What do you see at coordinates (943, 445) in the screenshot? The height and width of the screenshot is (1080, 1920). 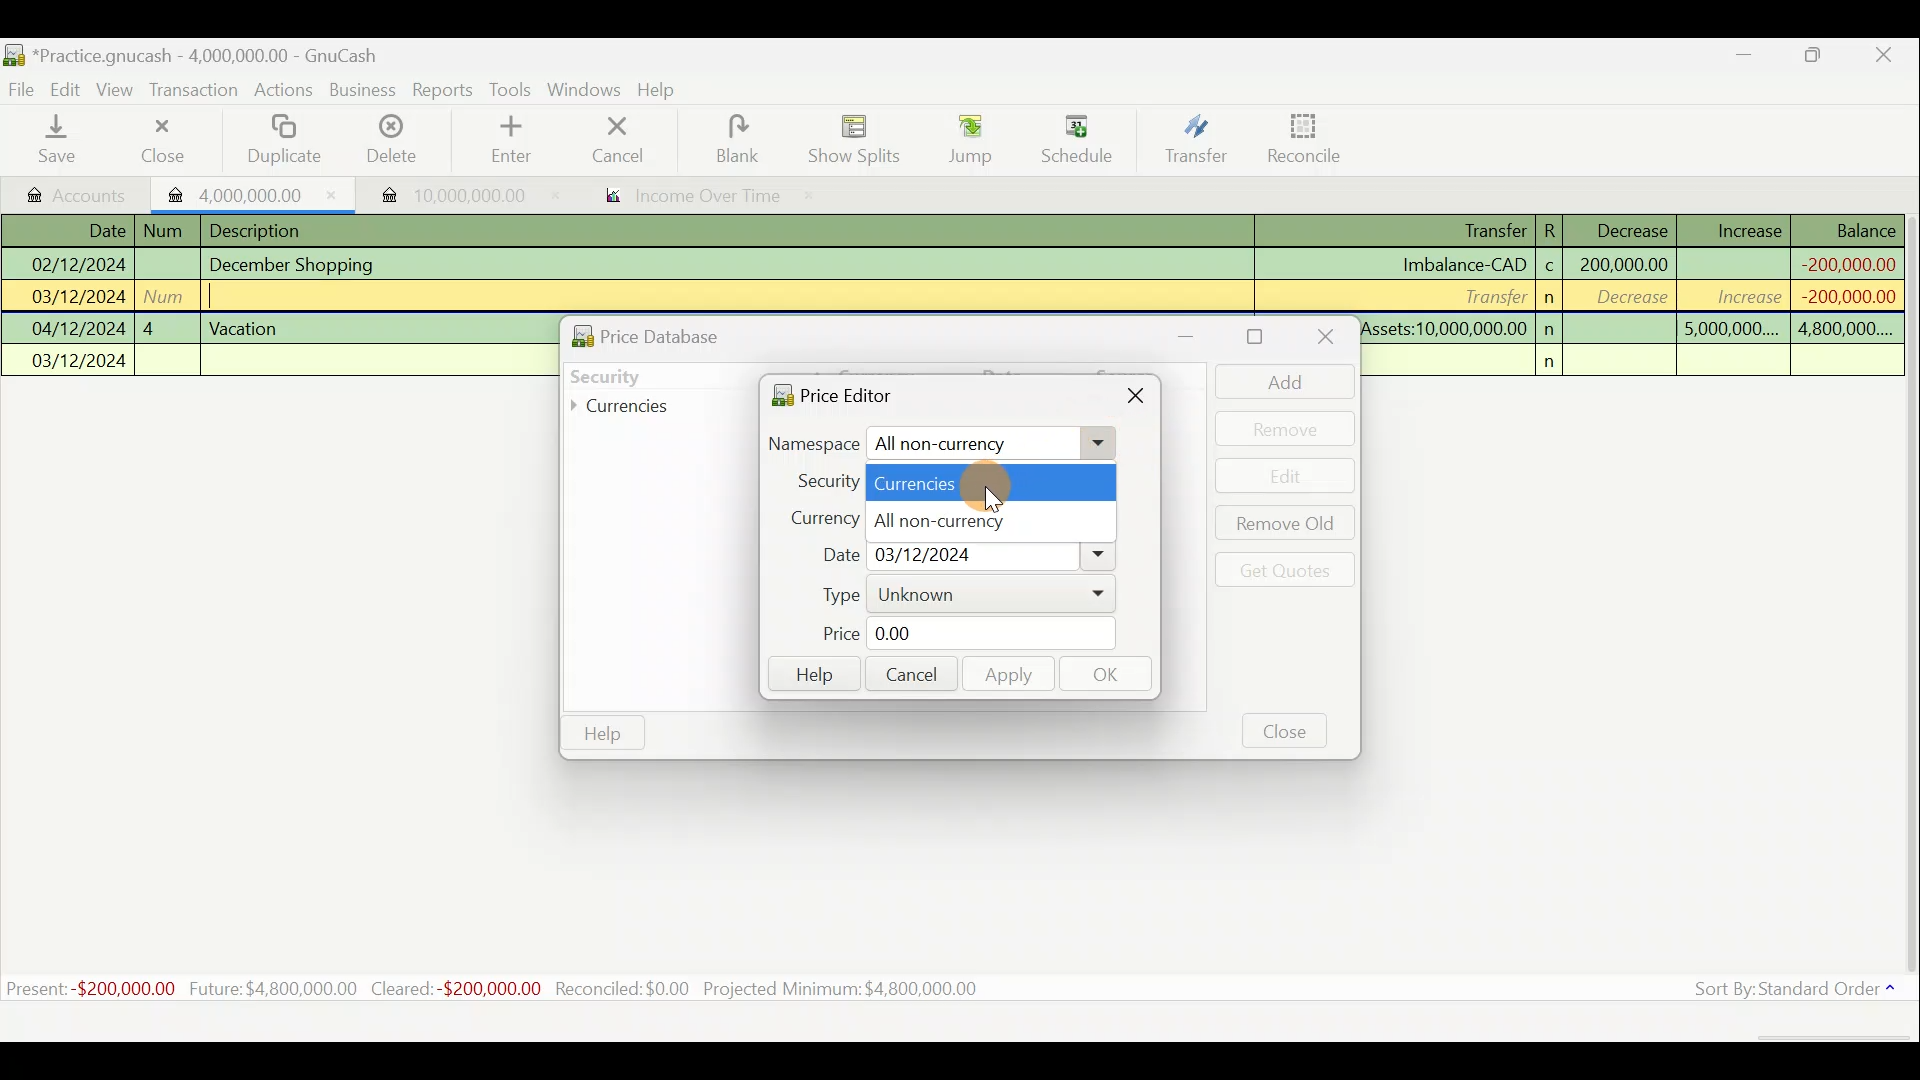 I see `Namespace` at bounding box center [943, 445].